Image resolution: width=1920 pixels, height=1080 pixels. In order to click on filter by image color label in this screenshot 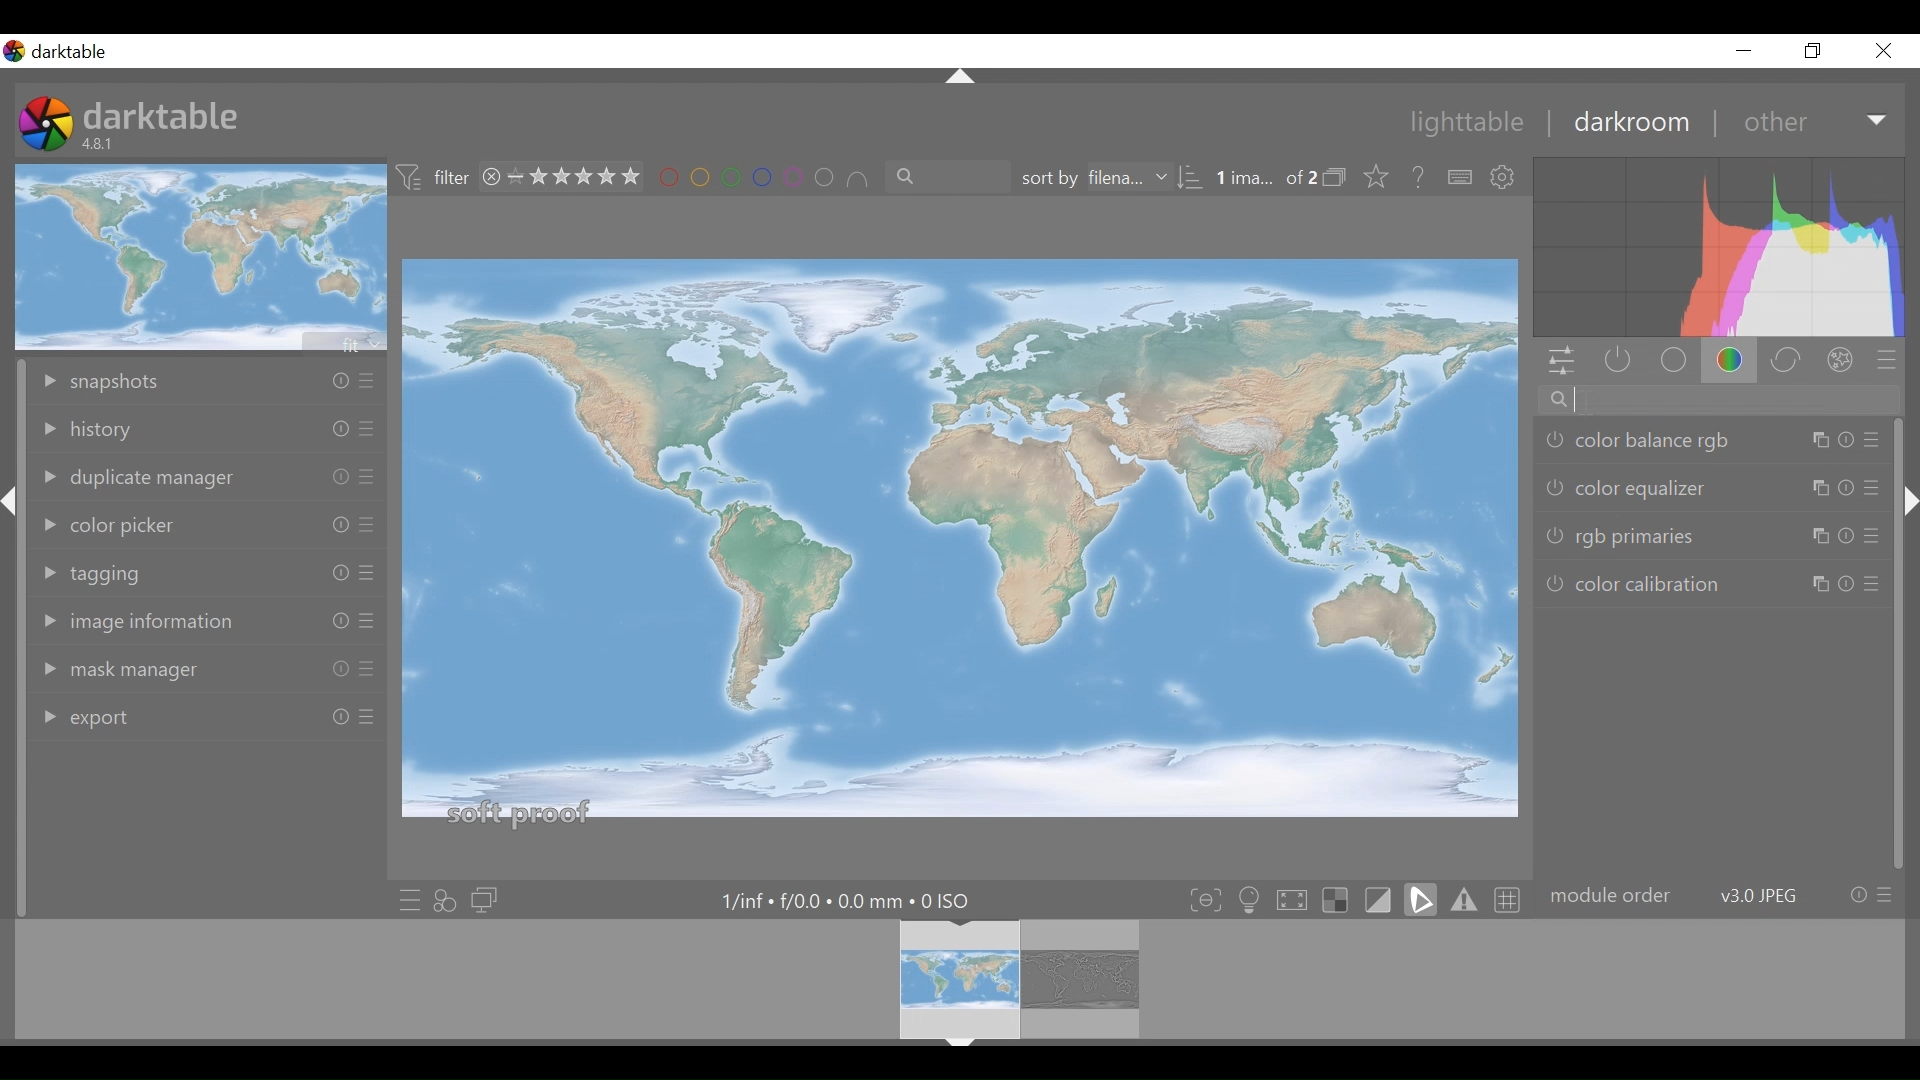, I will do `click(764, 174)`.